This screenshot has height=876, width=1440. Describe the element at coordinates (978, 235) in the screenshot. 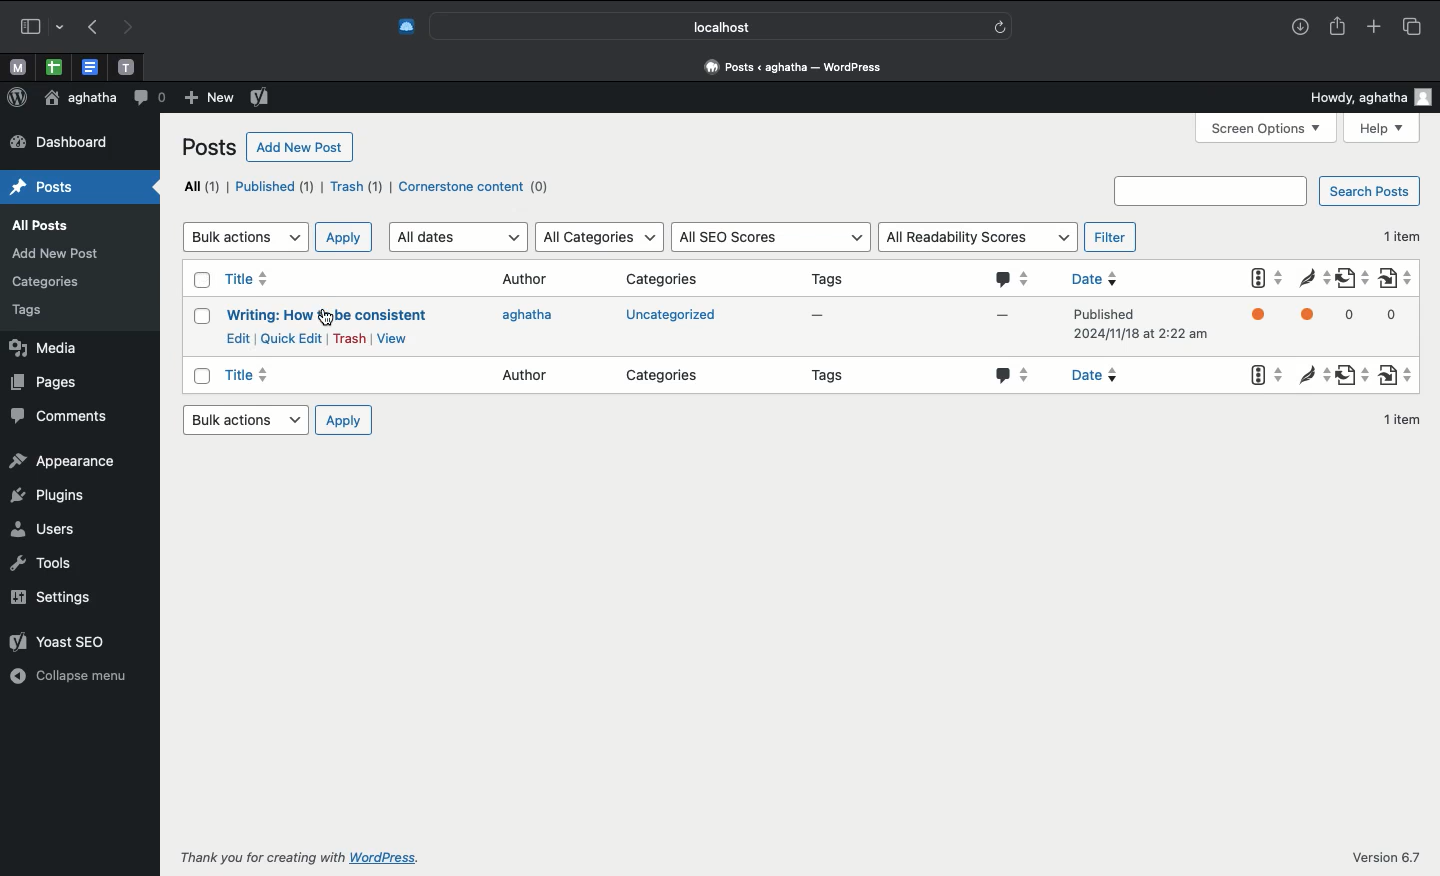

I see `All readability scores` at that location.